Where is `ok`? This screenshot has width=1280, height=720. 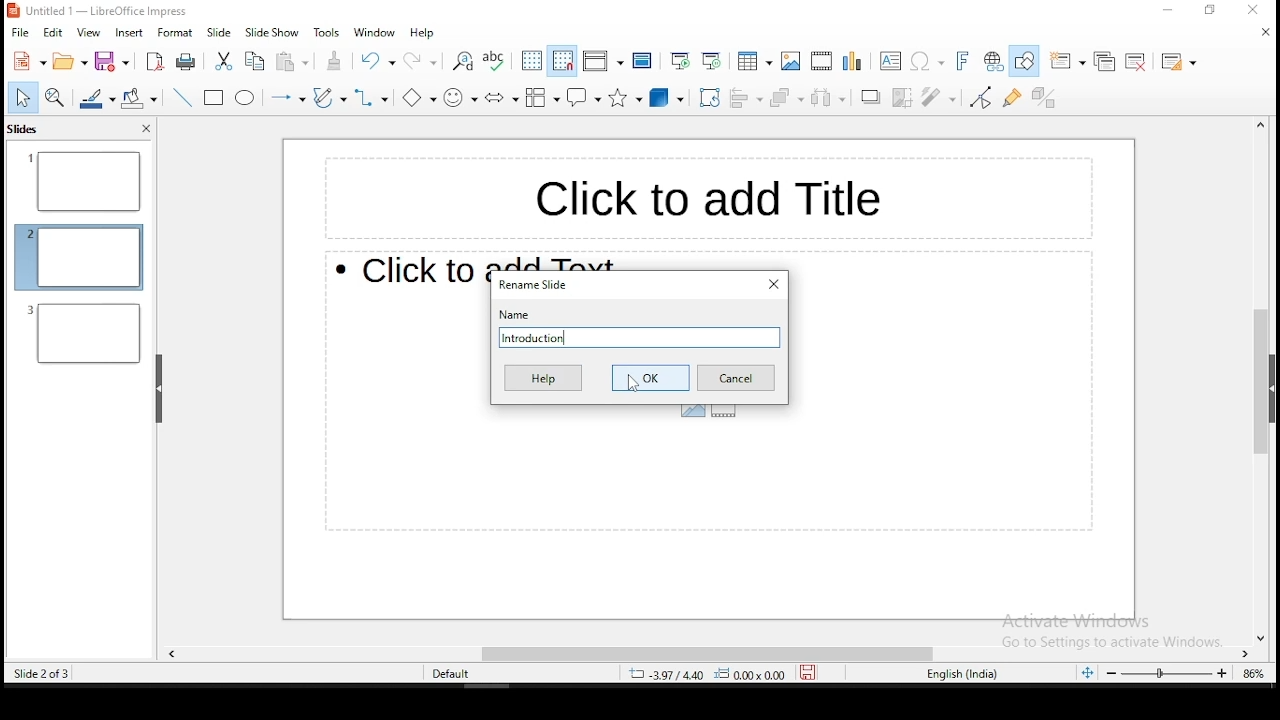 ok is located at coordinates (650, 378).